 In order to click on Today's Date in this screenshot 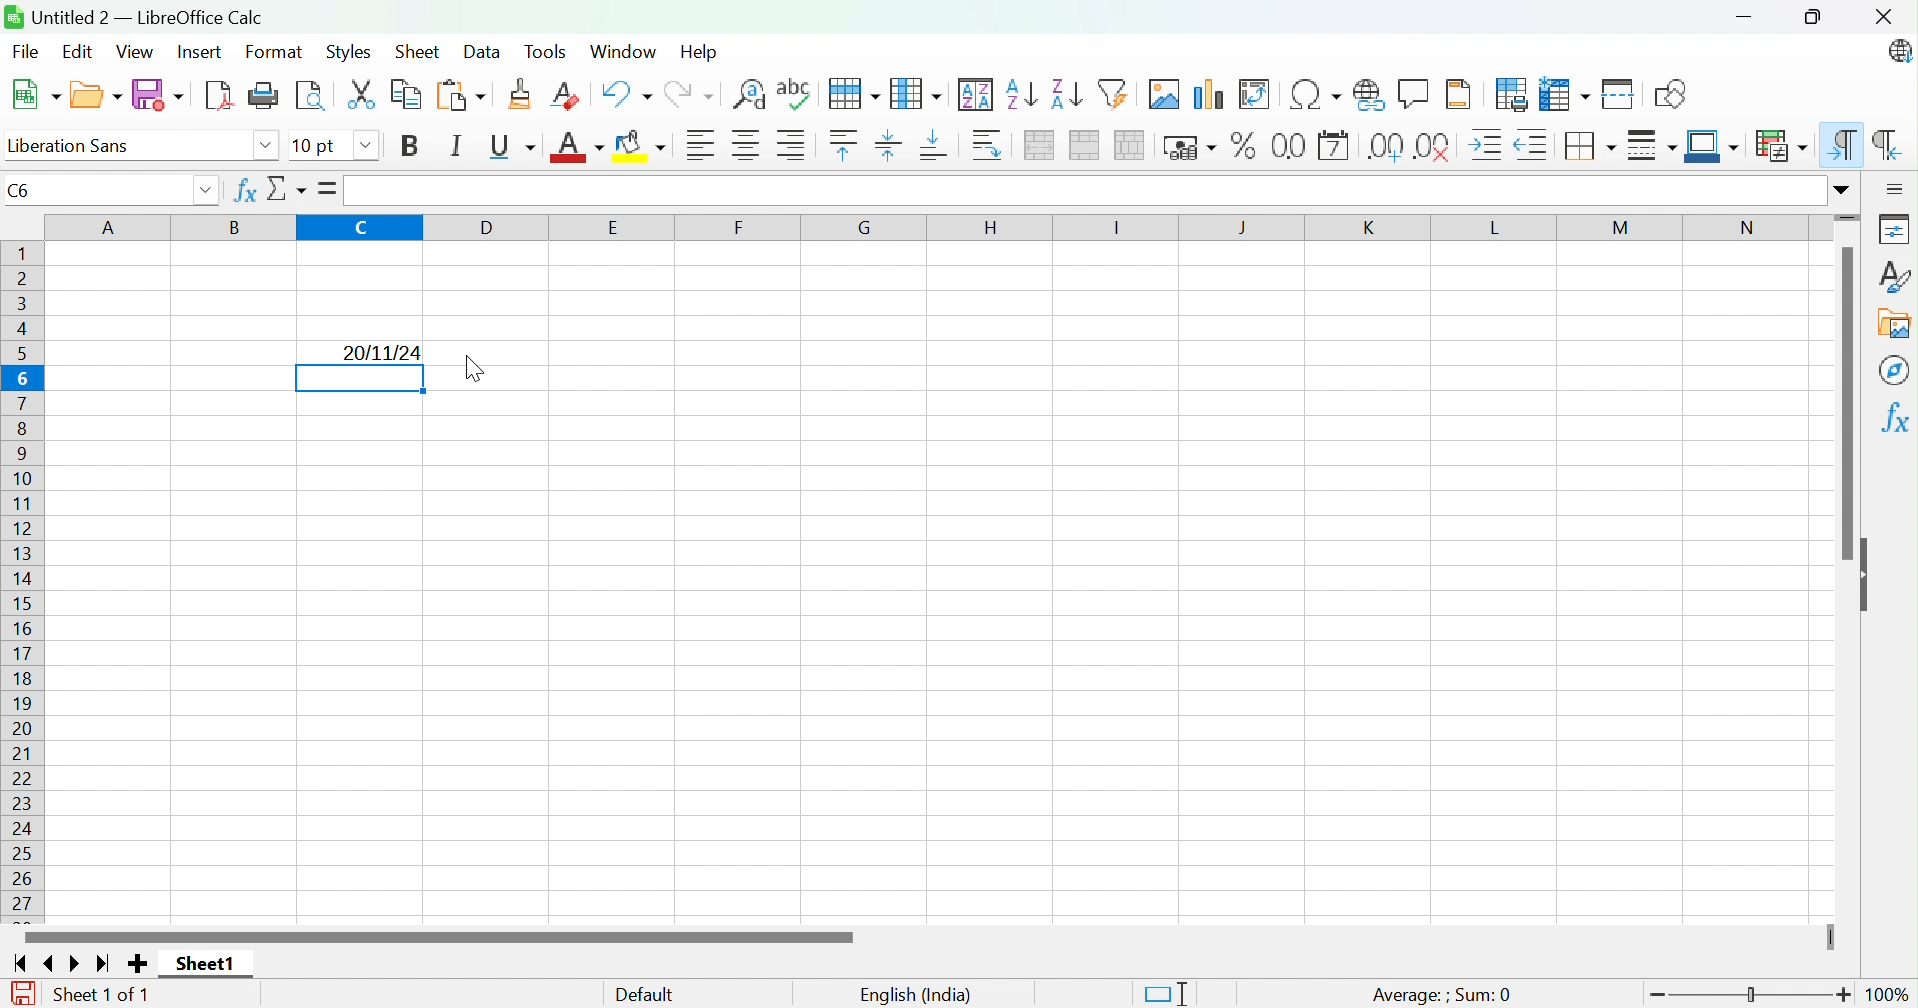, I will do `click(383, 352)`.